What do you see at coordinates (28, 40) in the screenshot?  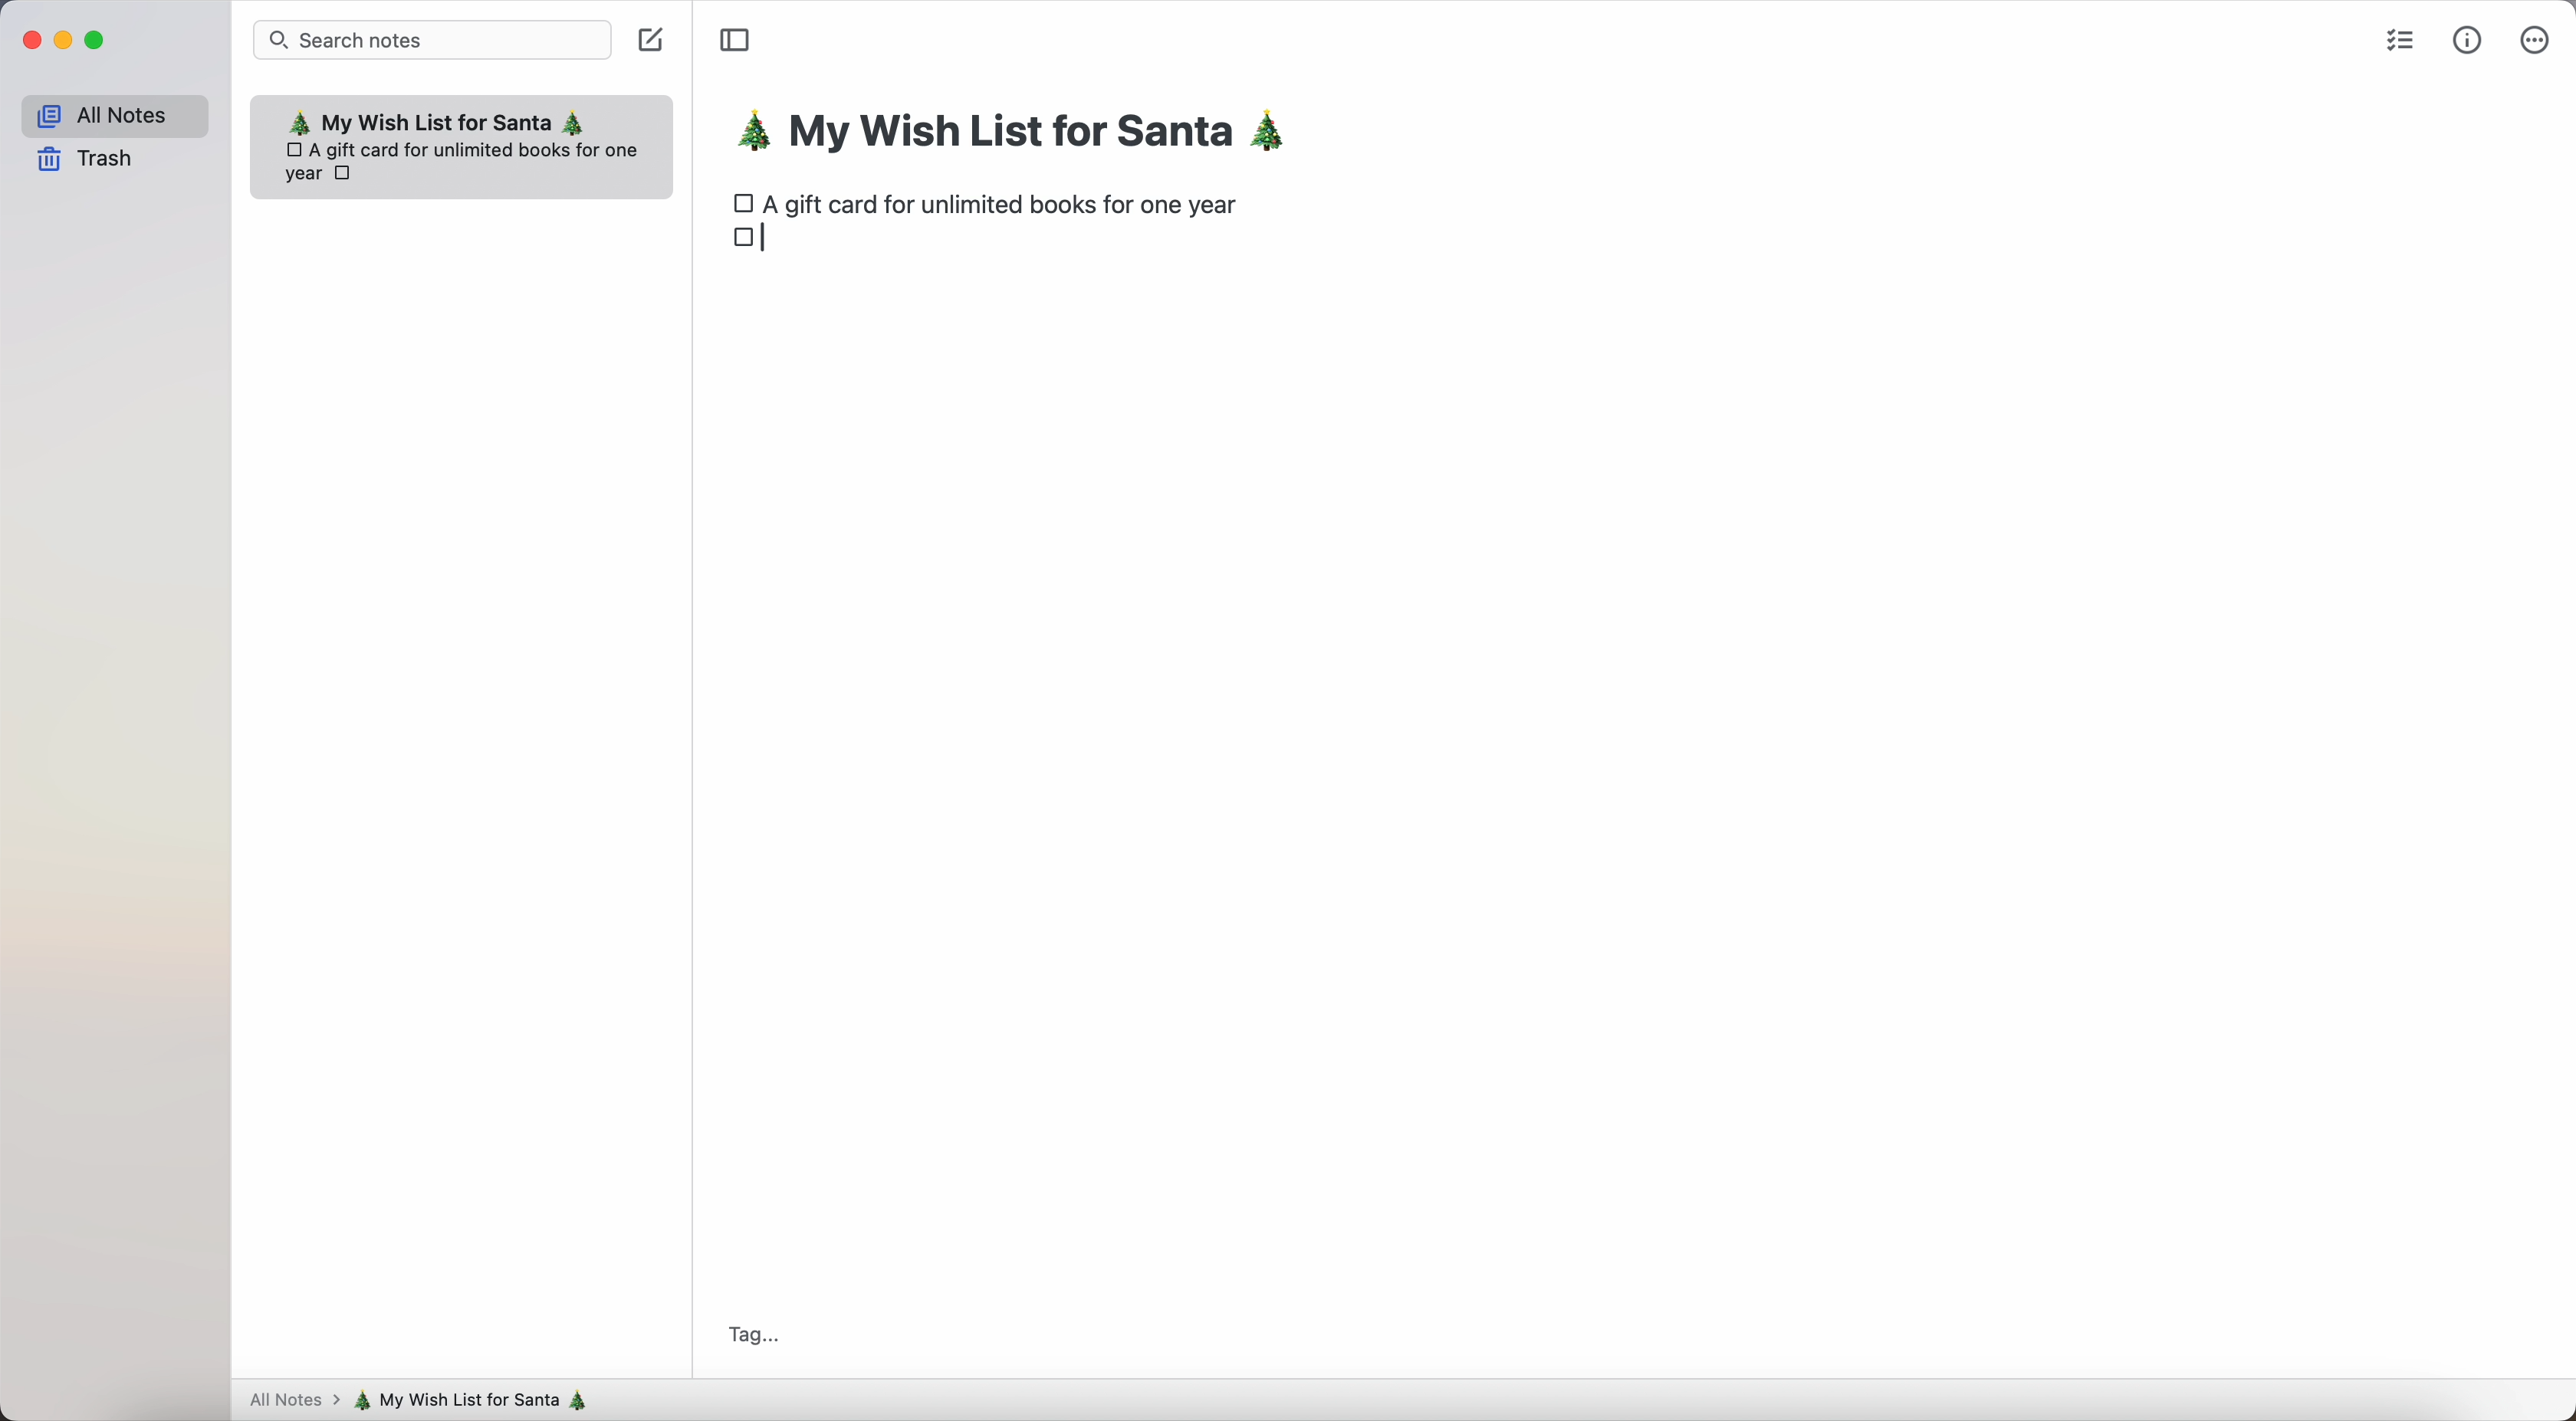 I see `close Simplenote` at bounding box center [28, 40].